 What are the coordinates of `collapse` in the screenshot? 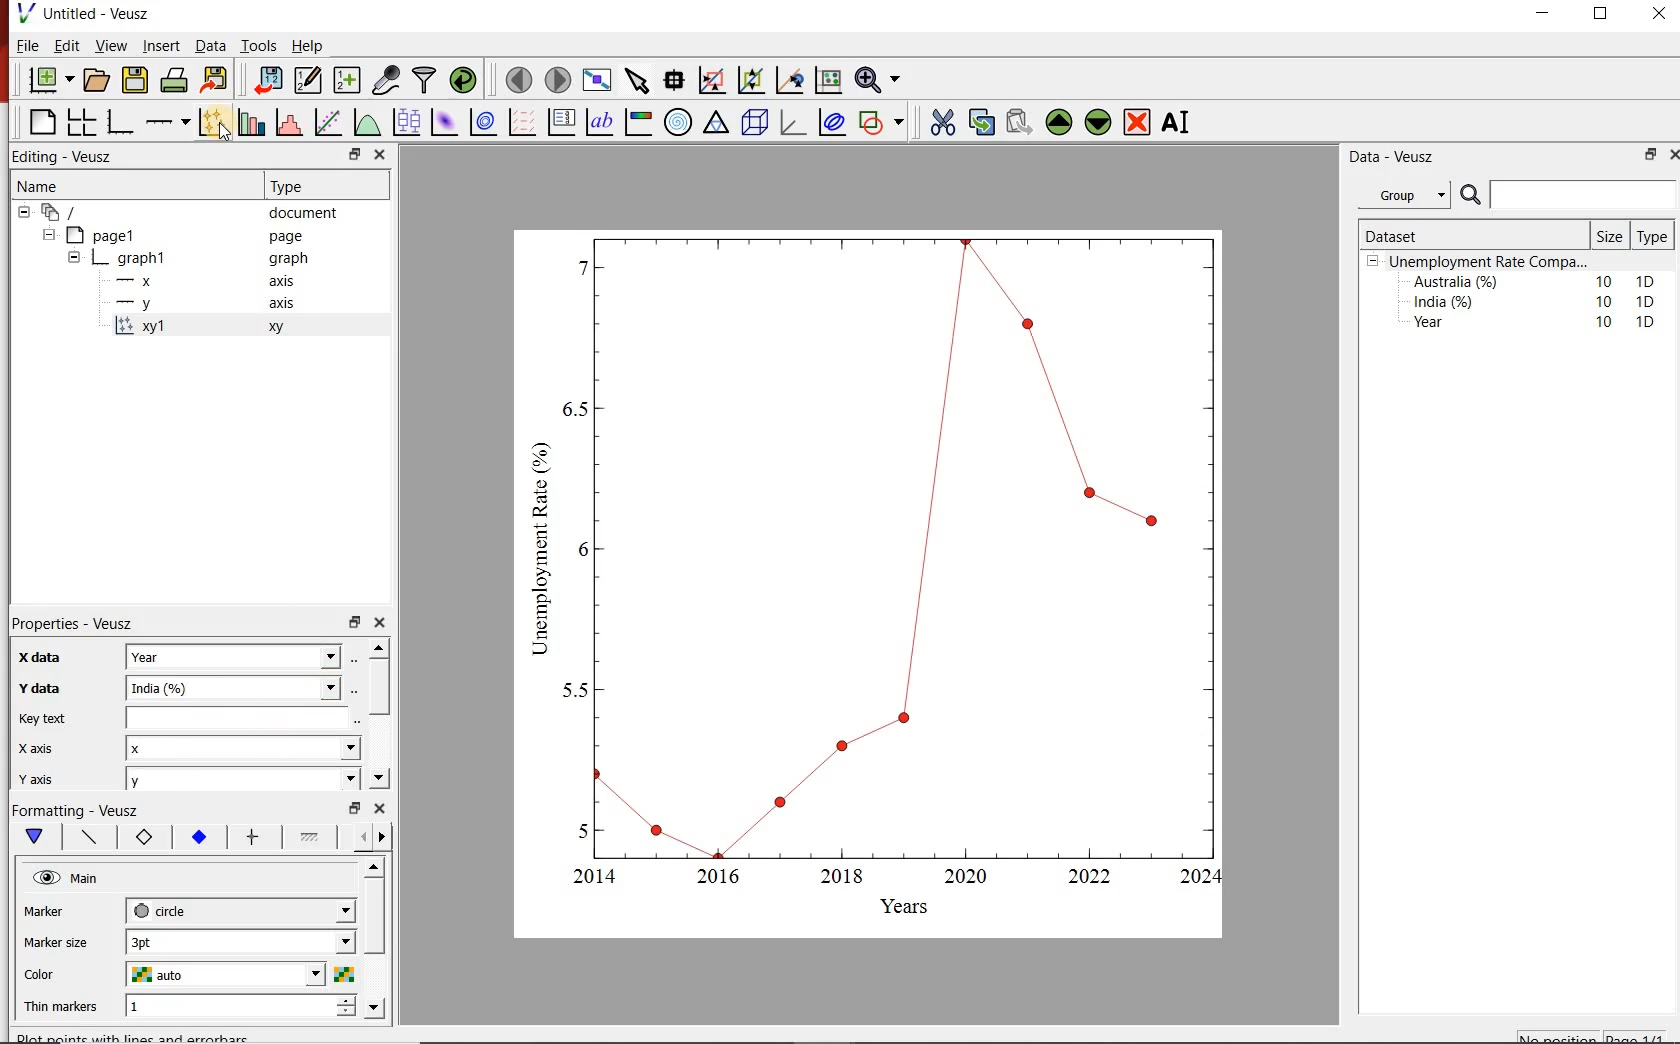 It's located at (48, 235).